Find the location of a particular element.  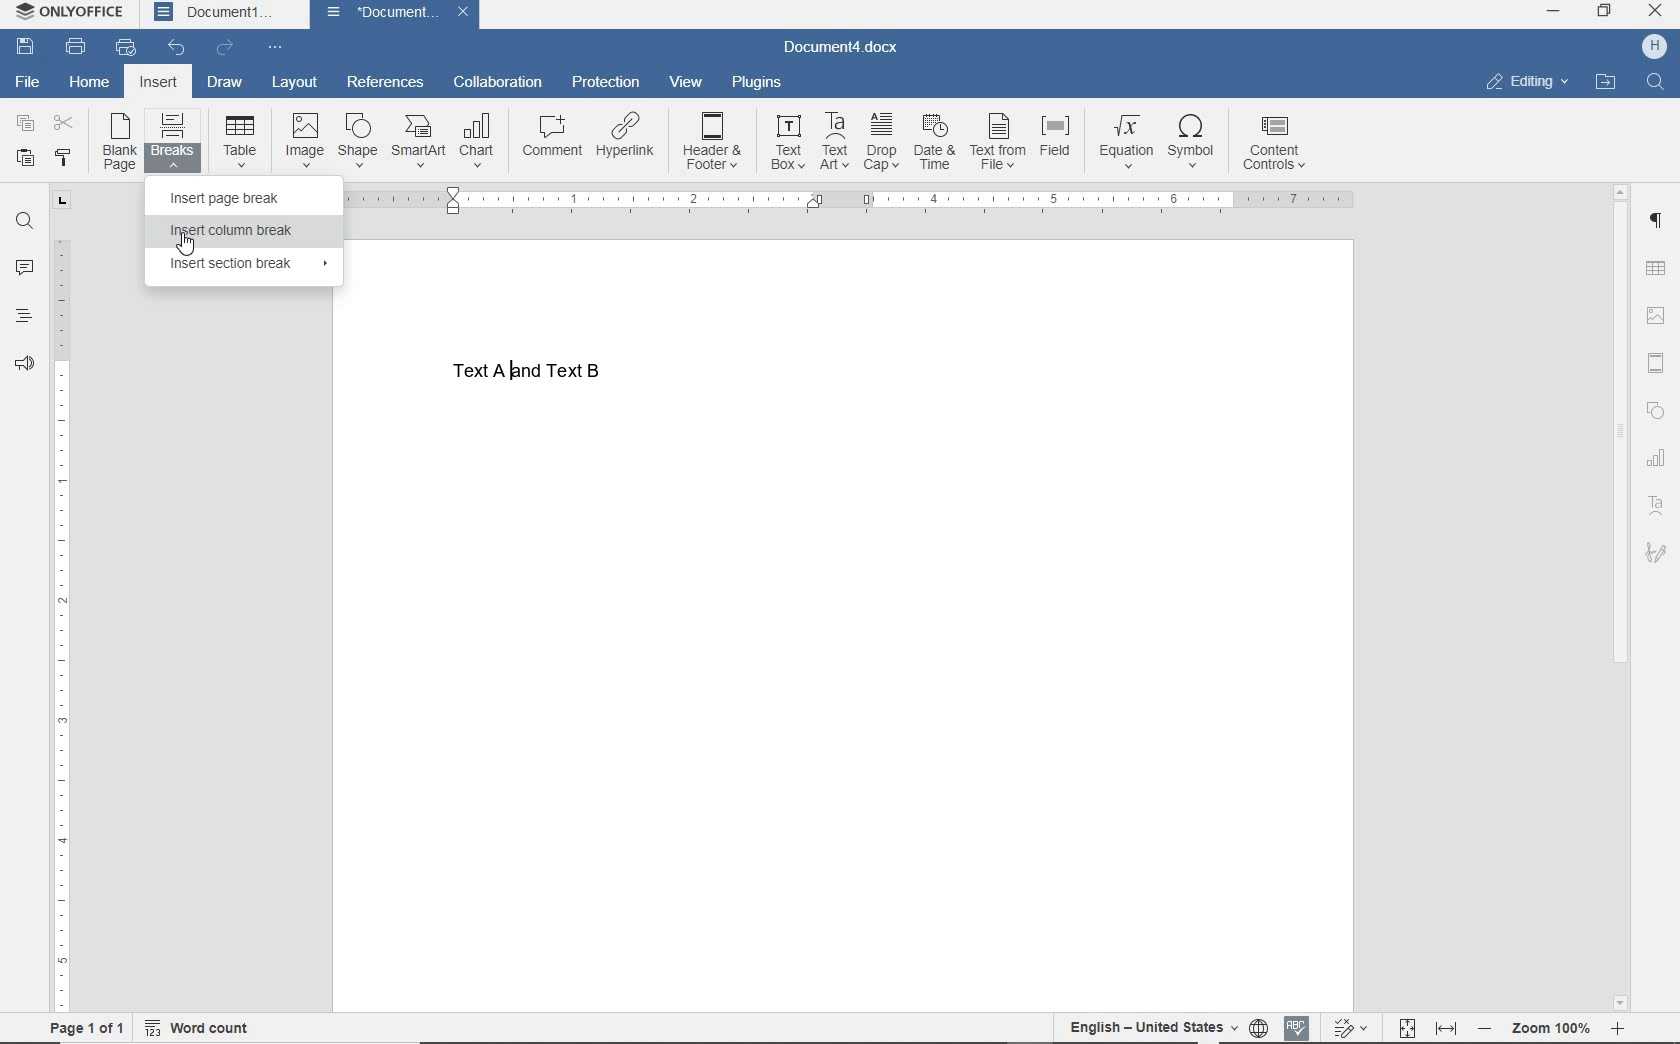

close document is located at coordinates (468, 15).